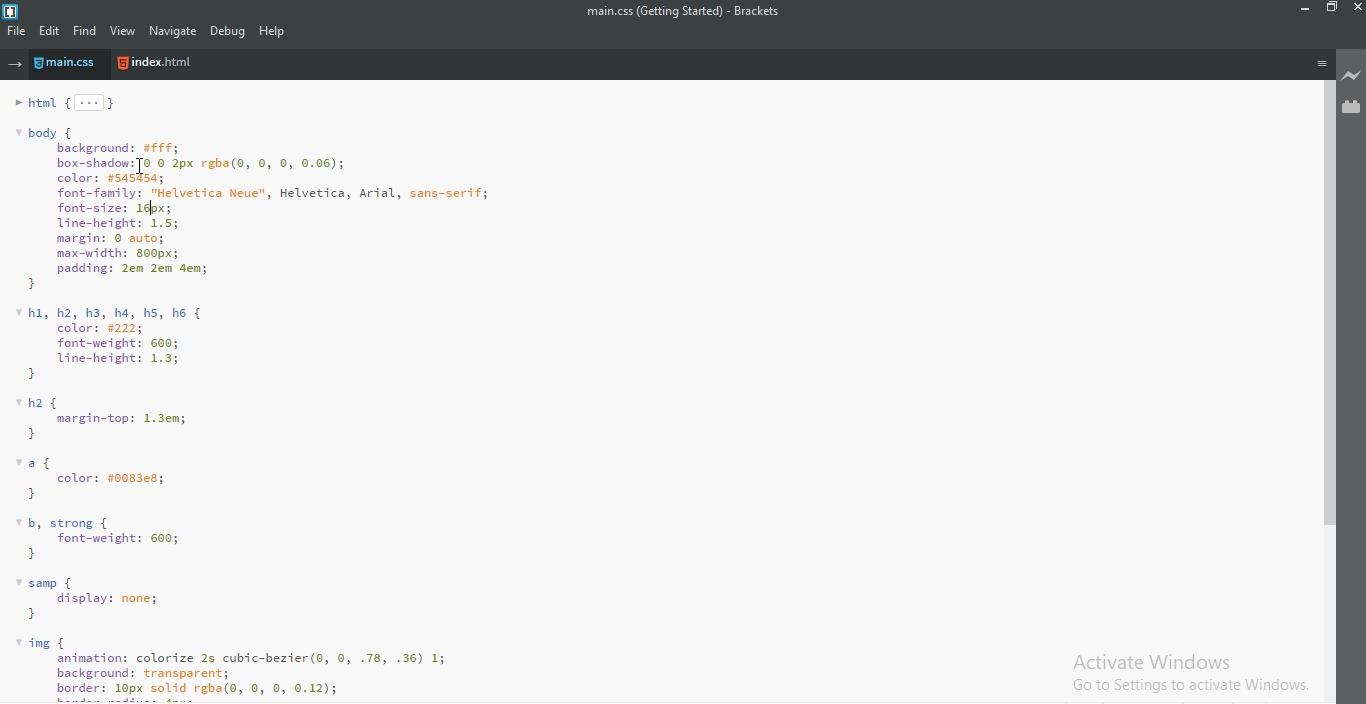 Image resolution: width=1366 pixels, height=704 pixels. I want to click on debug, so click(228, 31).